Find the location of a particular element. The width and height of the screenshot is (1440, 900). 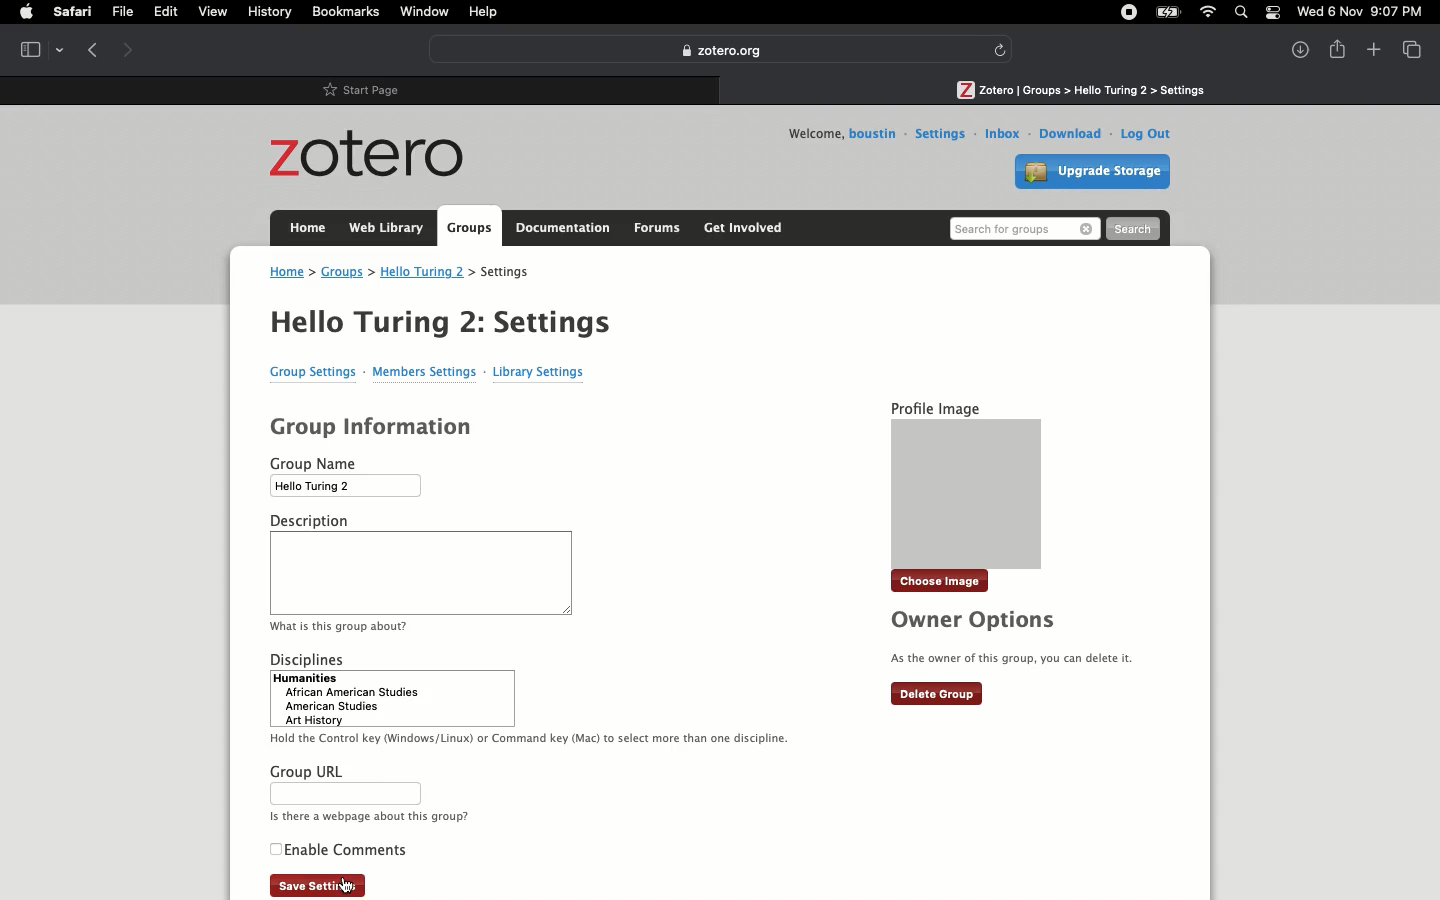

Notification bar is located at coordinates (1270, 15).